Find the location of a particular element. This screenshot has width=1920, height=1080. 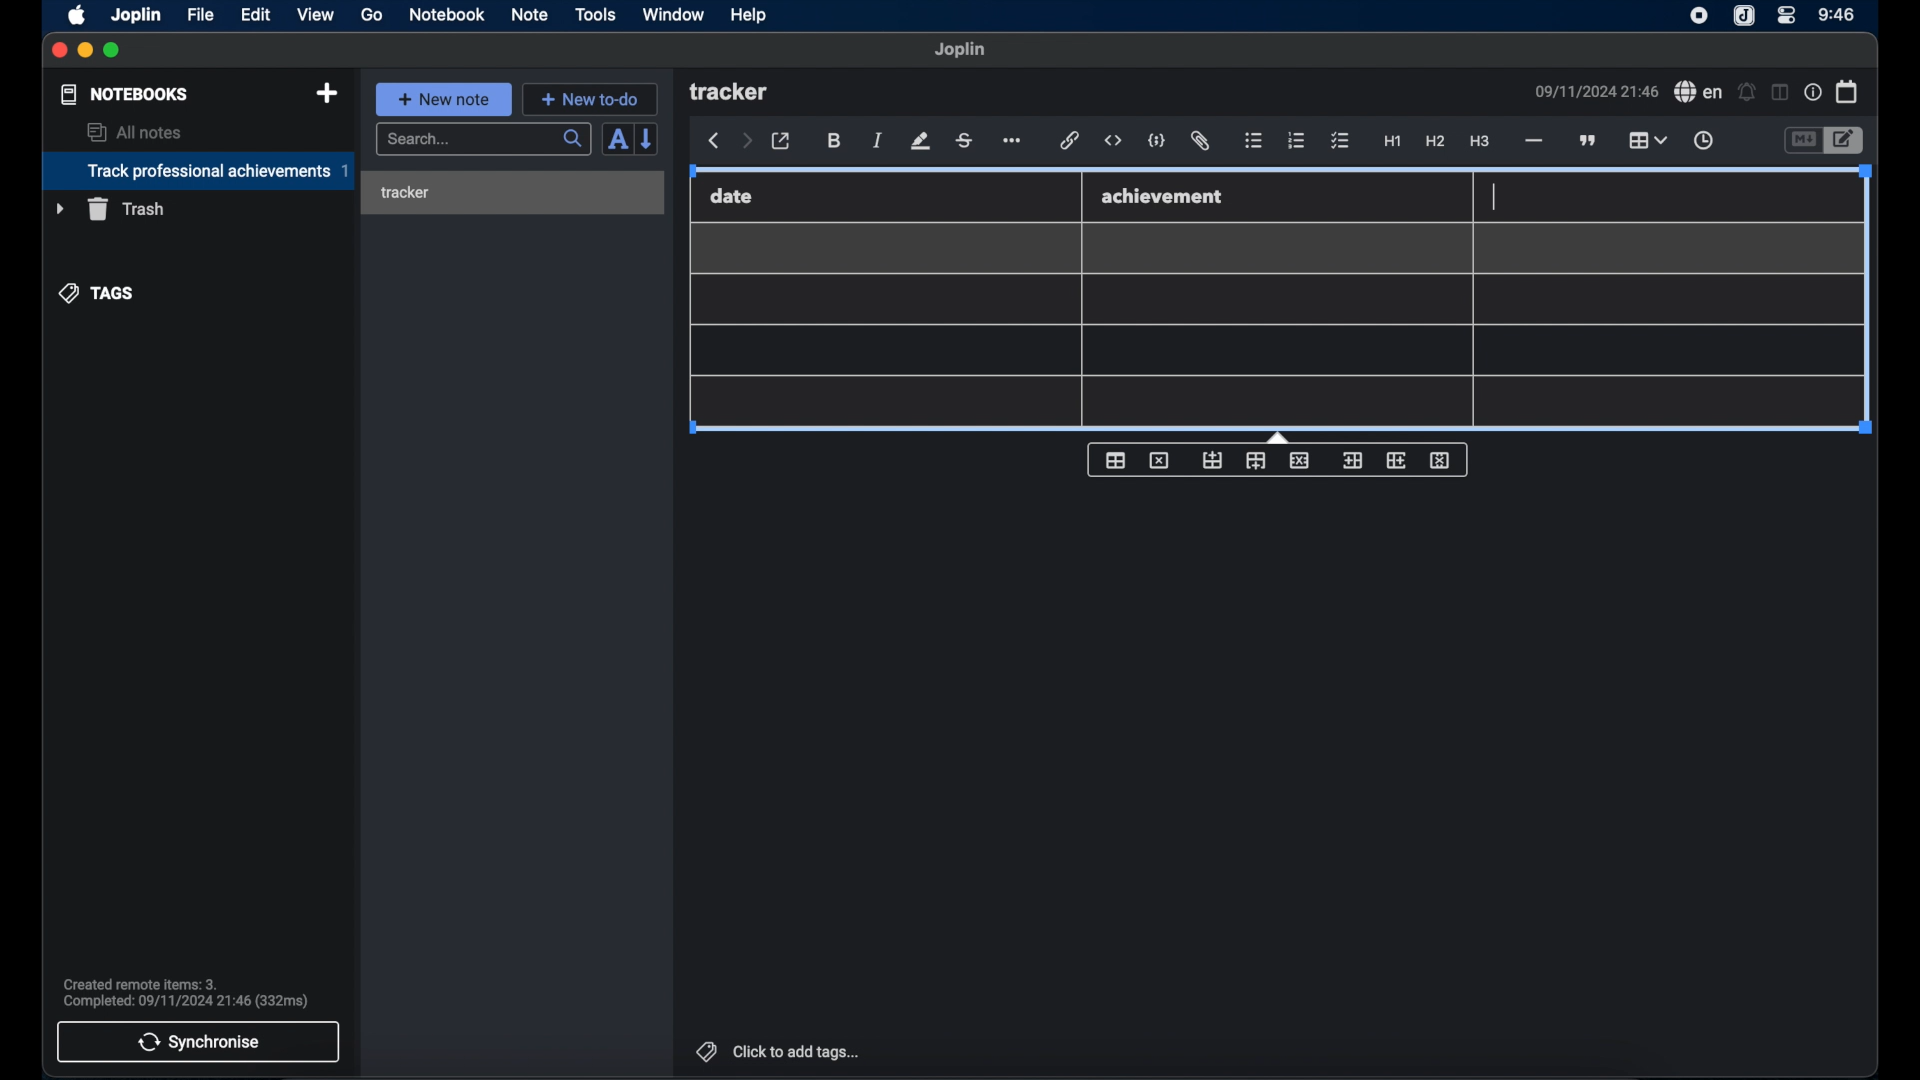

insert column before is located at coordinates (1351, 460).